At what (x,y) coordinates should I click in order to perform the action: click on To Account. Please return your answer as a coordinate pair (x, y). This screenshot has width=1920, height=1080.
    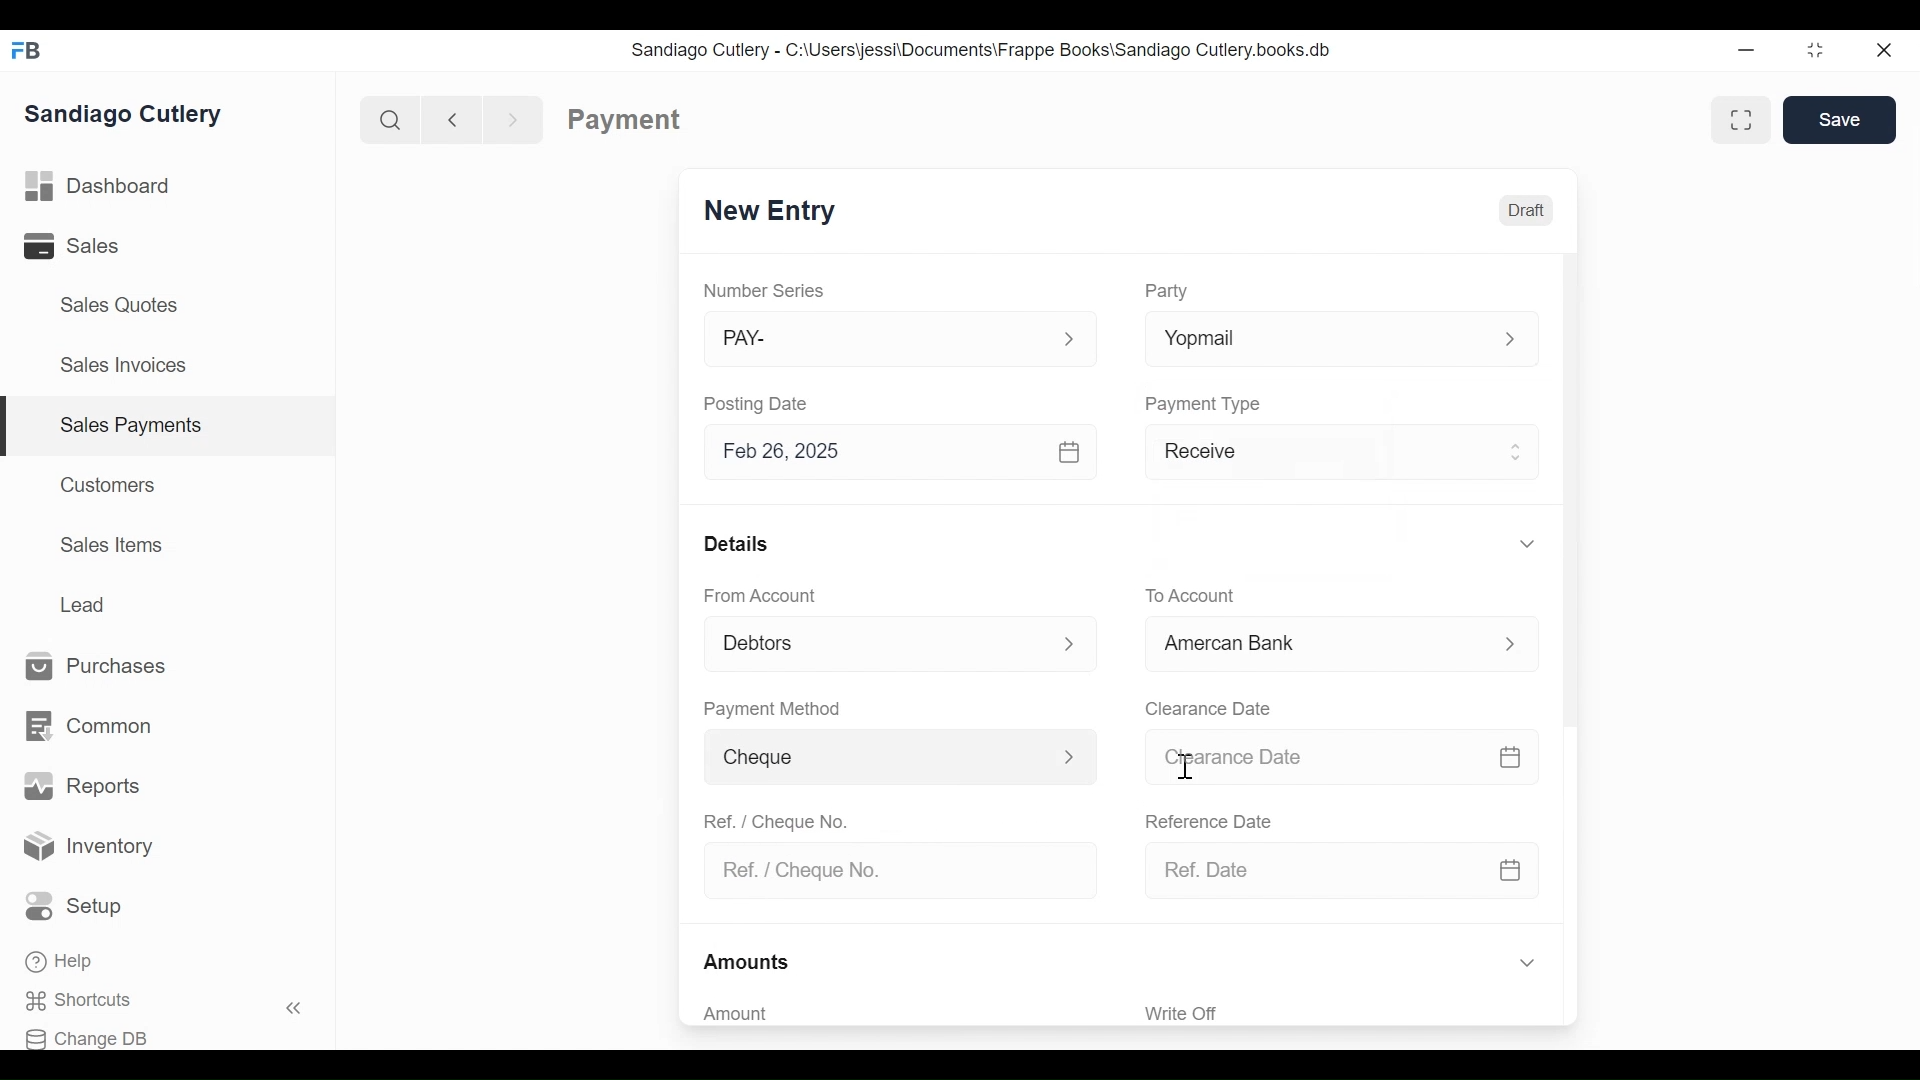
    Looking at the image, I should click on (1189, 596).